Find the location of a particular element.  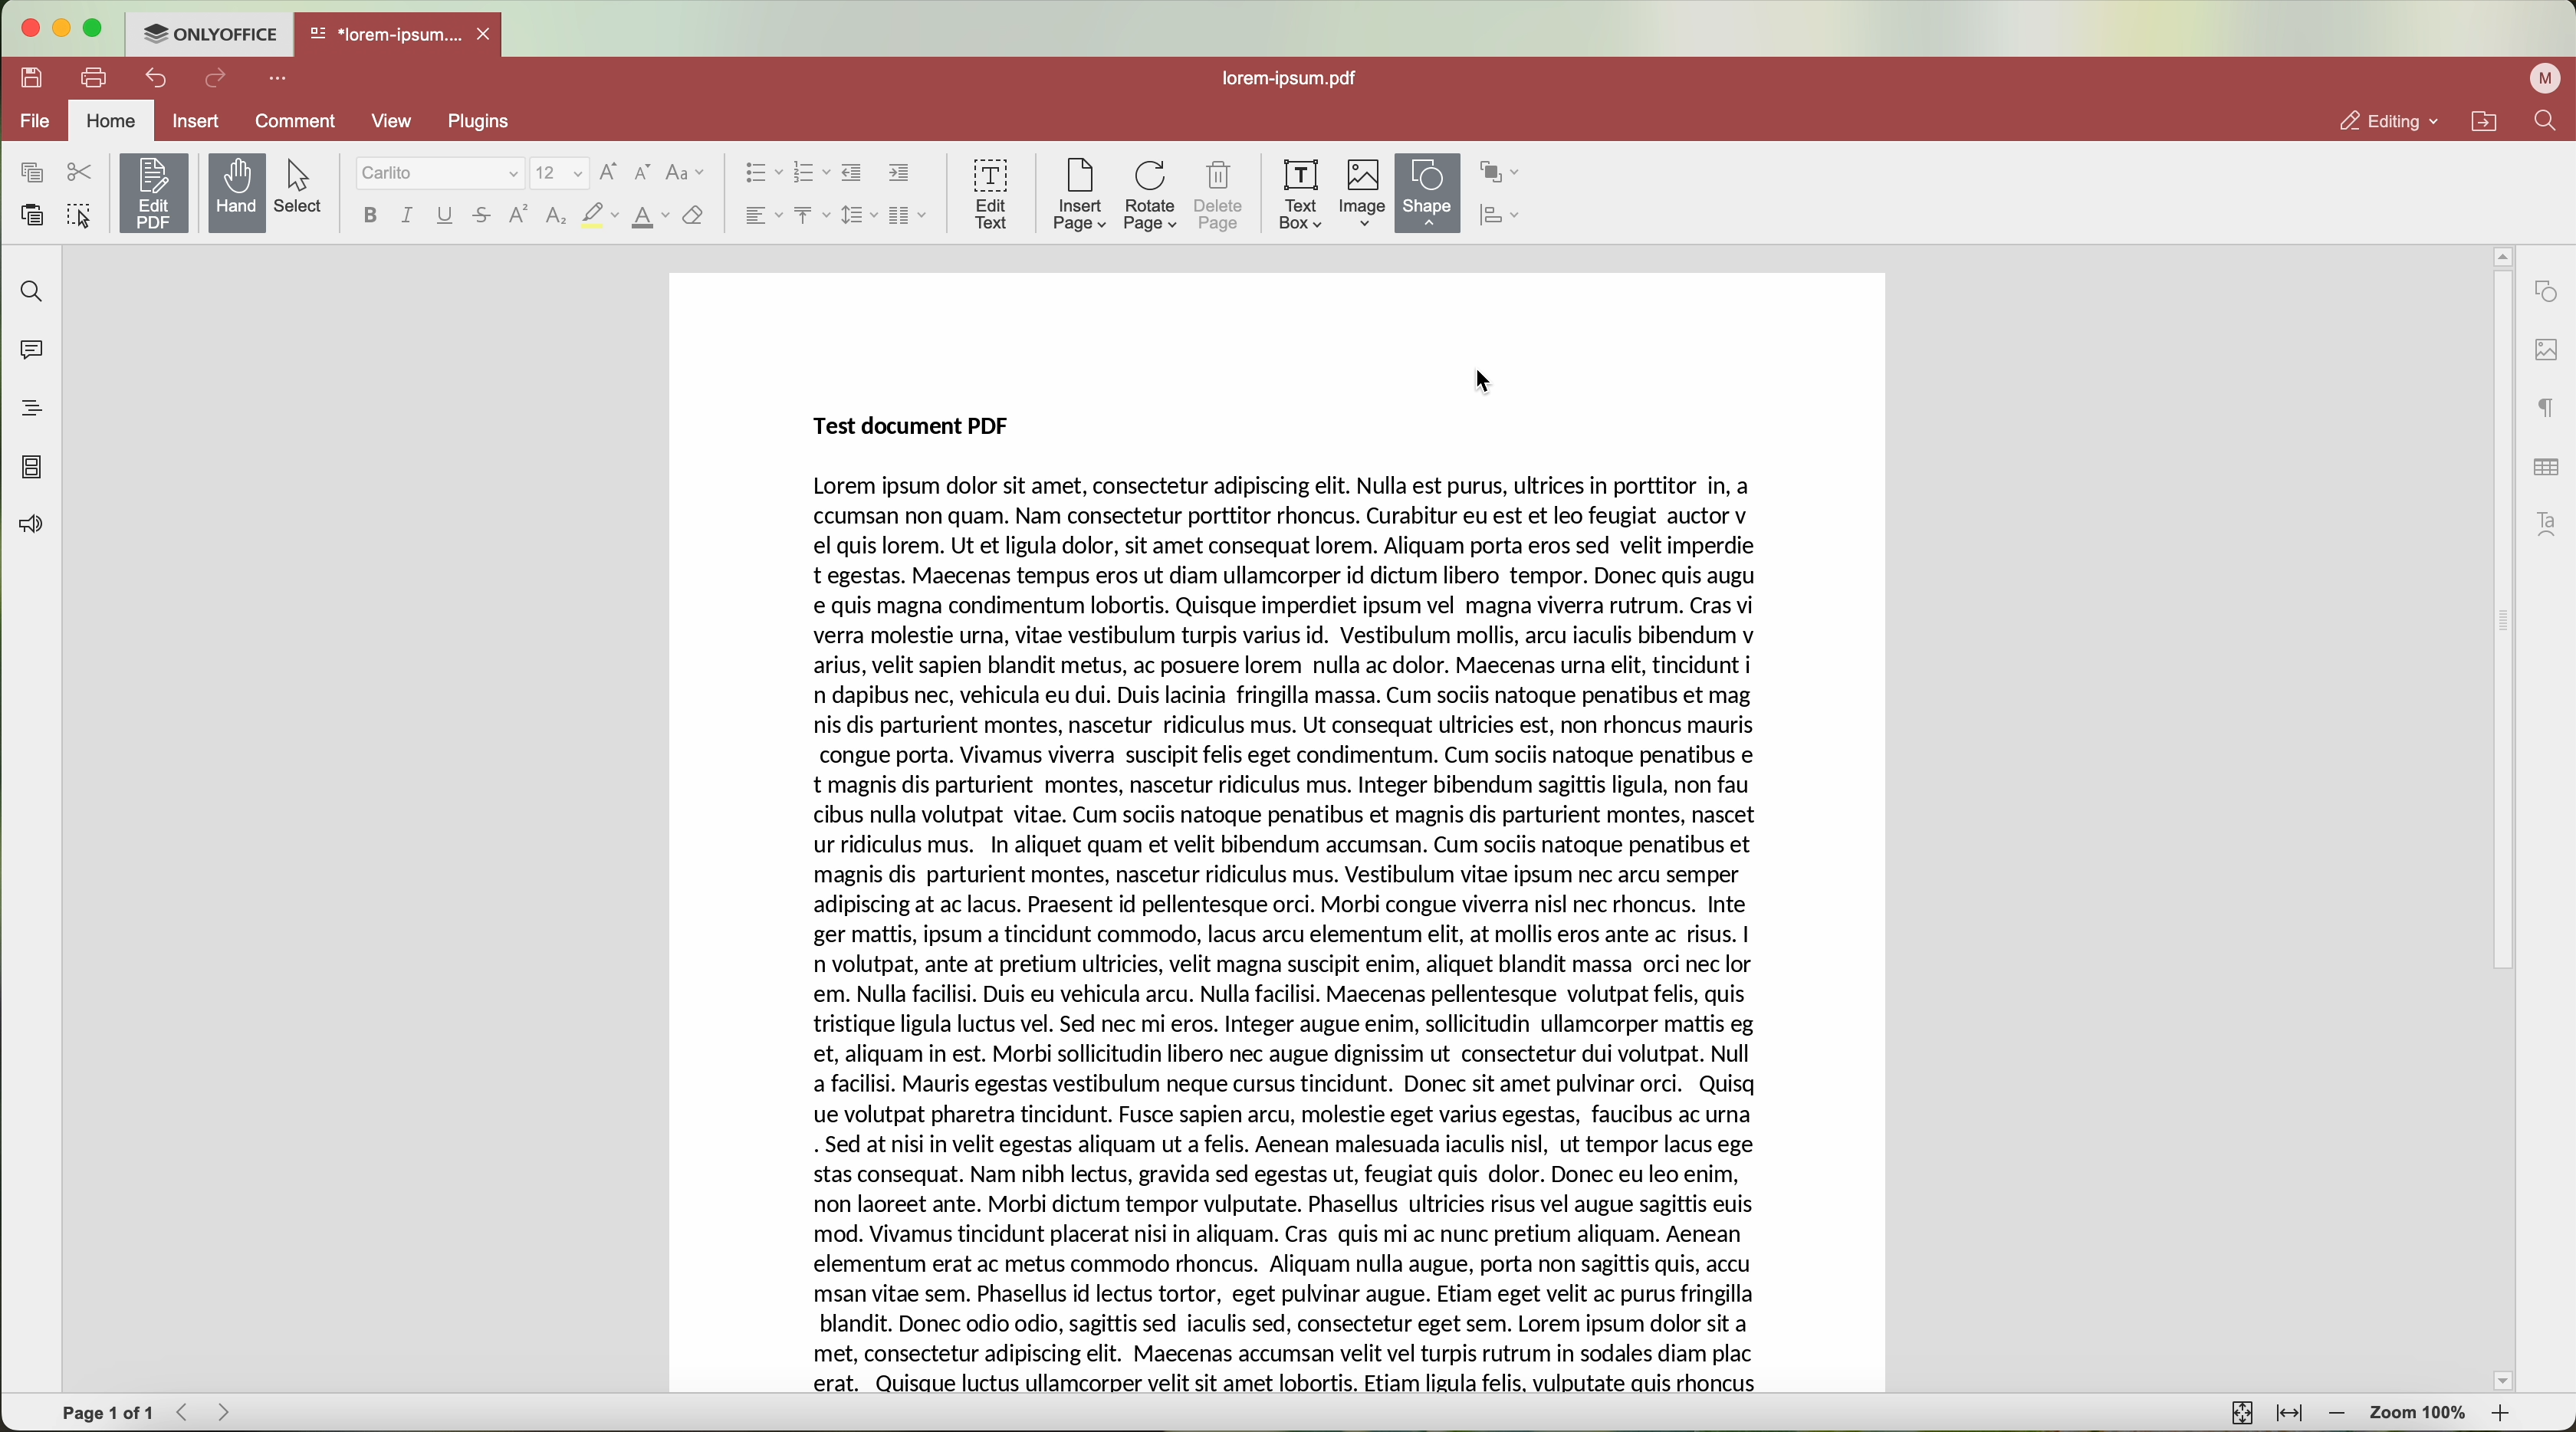

hand is located at coordinates (237, 192).